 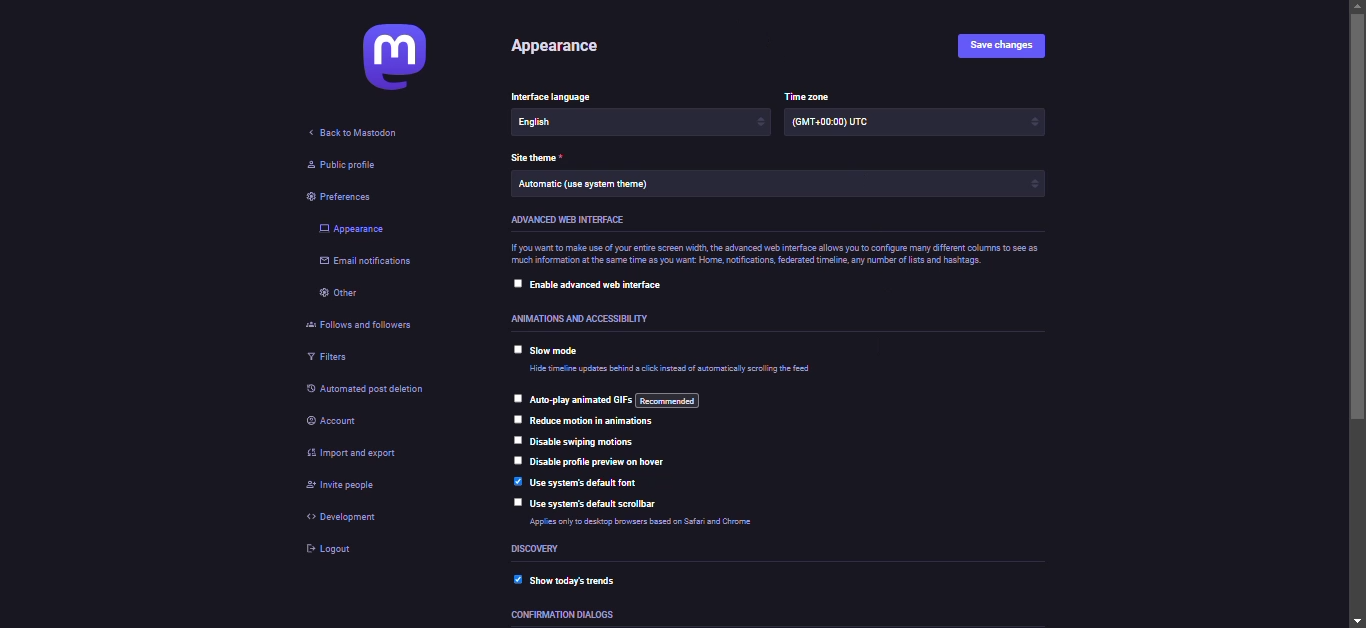 What do you see at coordinates (567, 124) in the screenshot?
I see `language` at bounding box center [567, 124].